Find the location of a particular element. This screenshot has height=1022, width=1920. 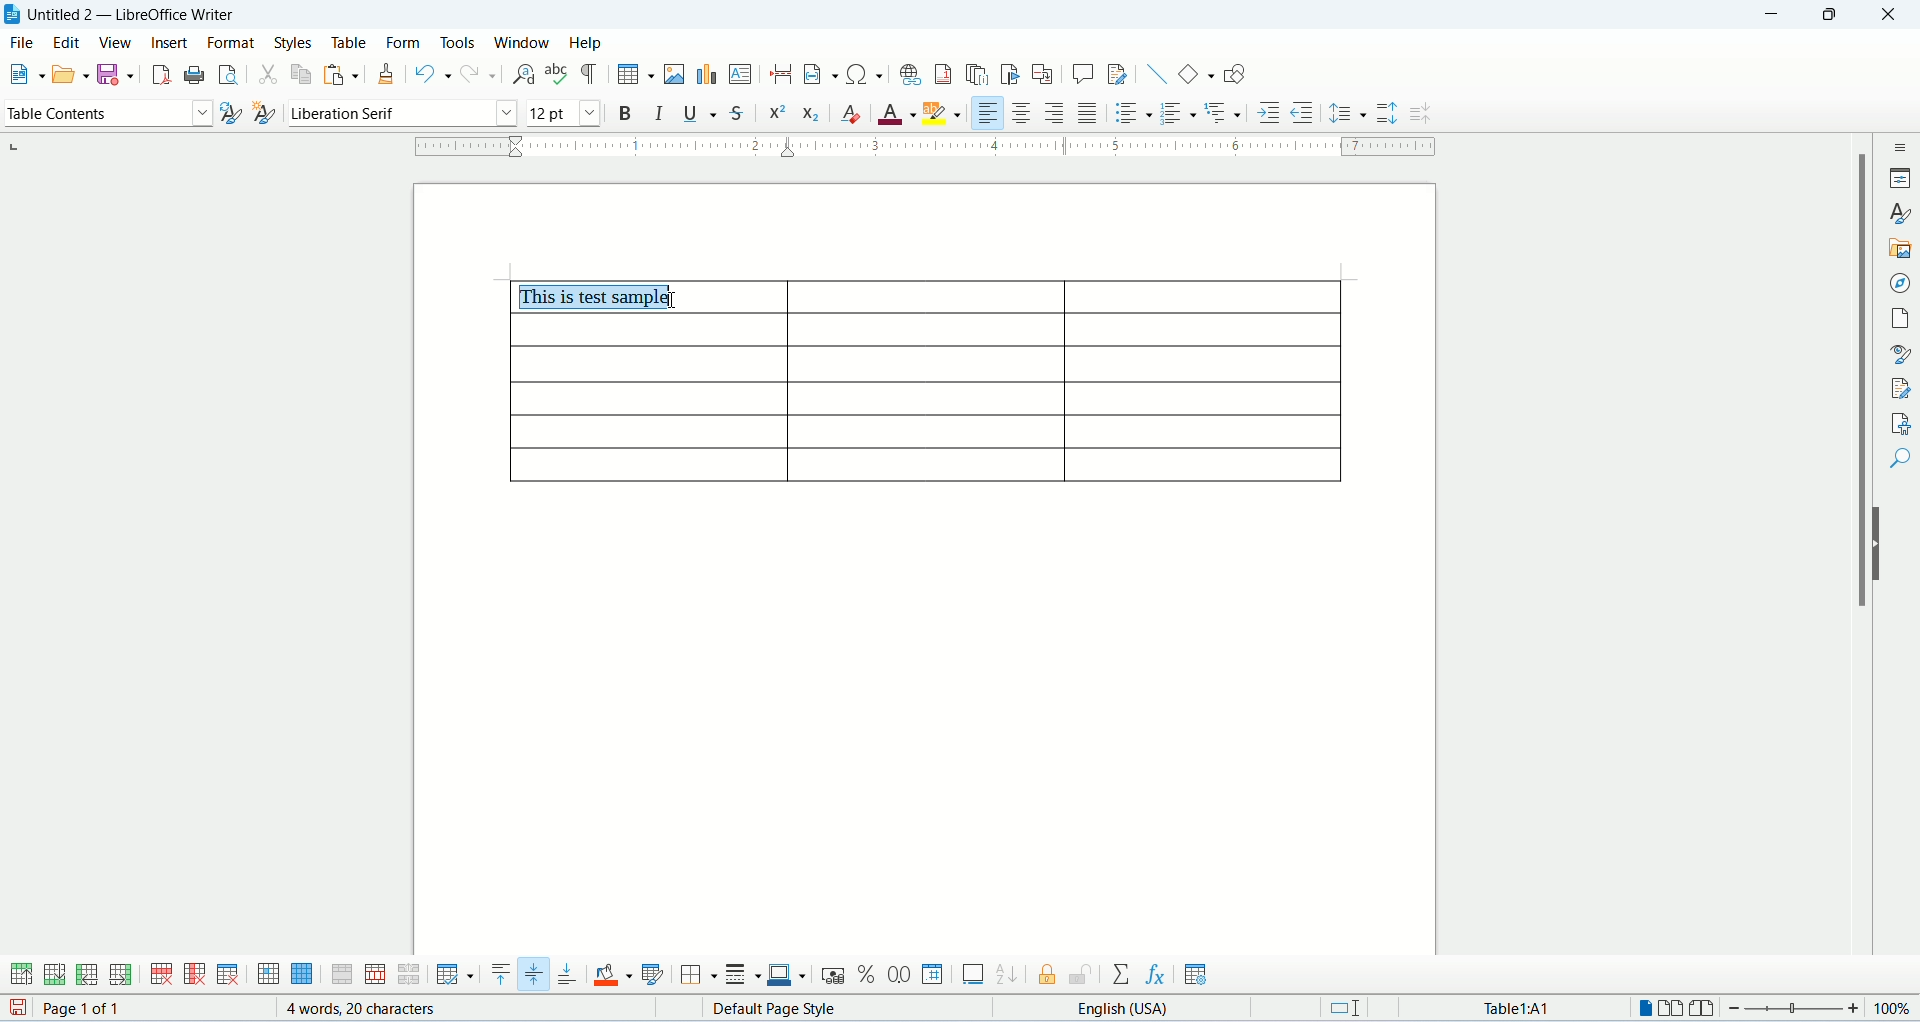

table is located at coordinates (355, 42).